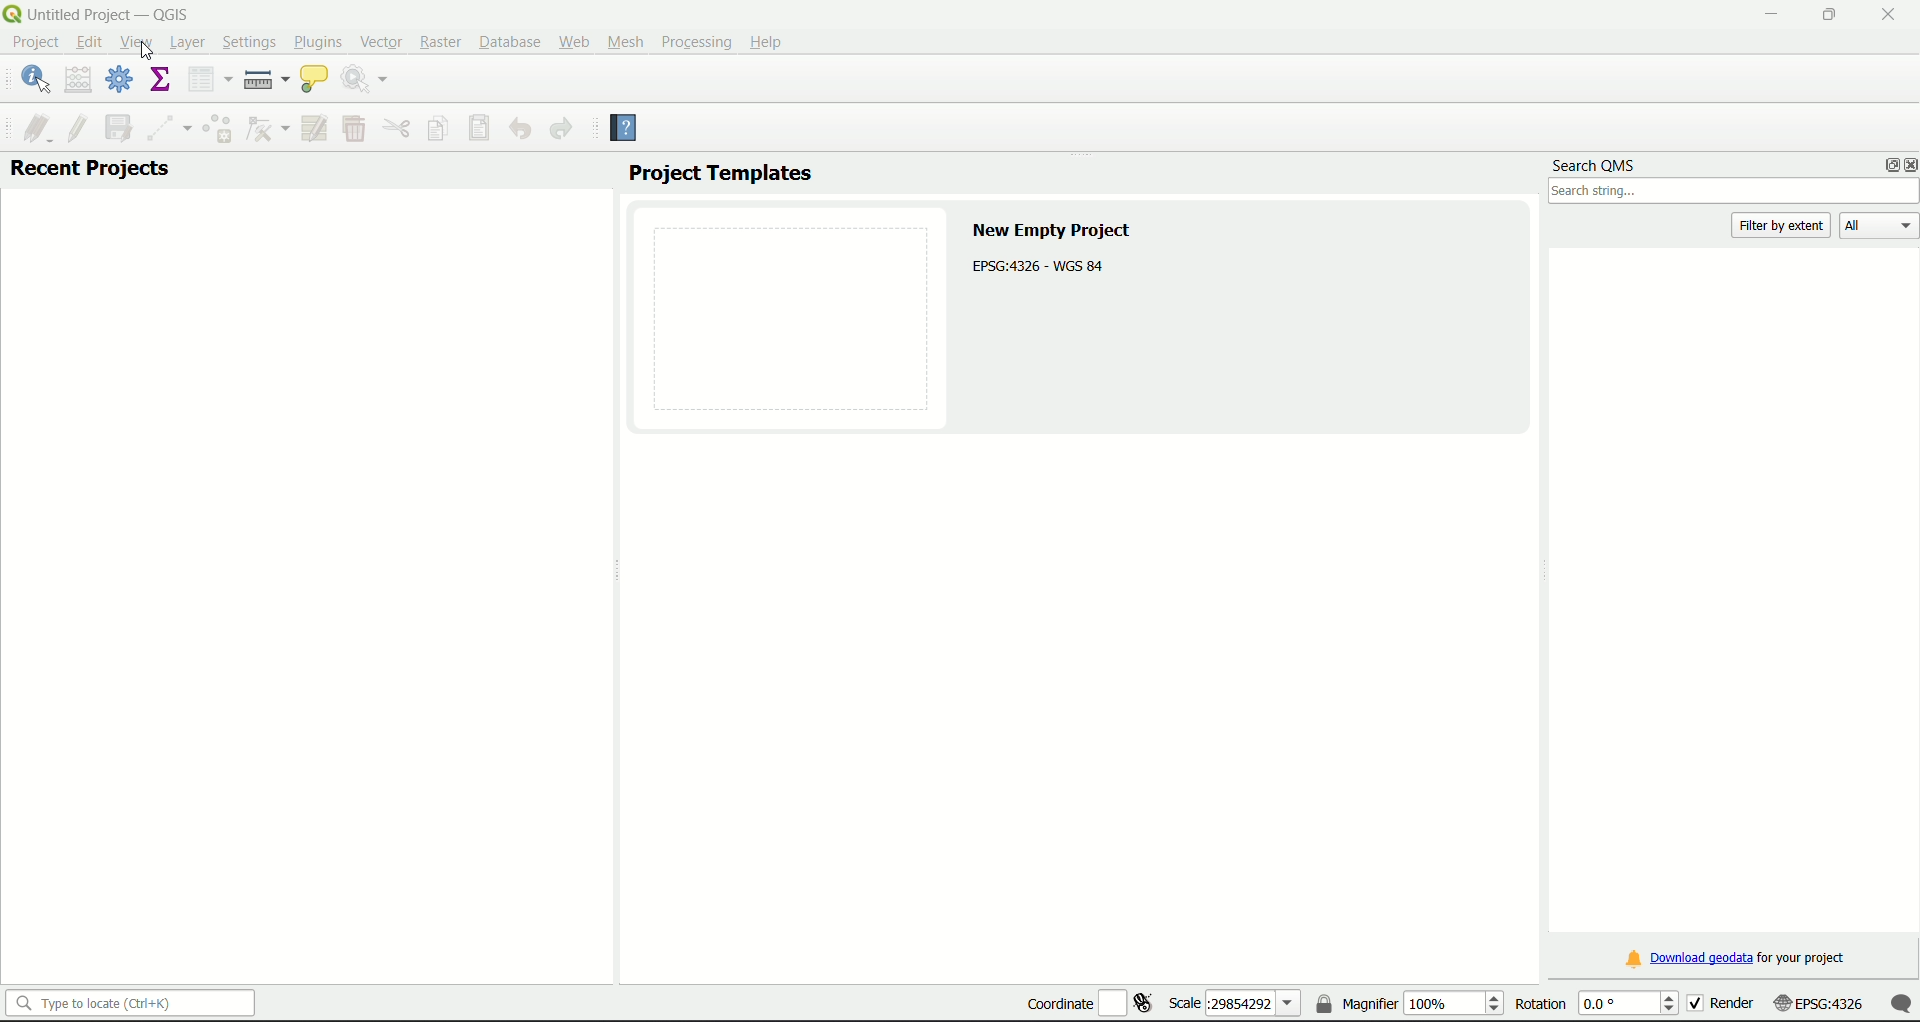  Describe the element at coordinates (1057, 251) in the screenshot. I see `text` at that location.